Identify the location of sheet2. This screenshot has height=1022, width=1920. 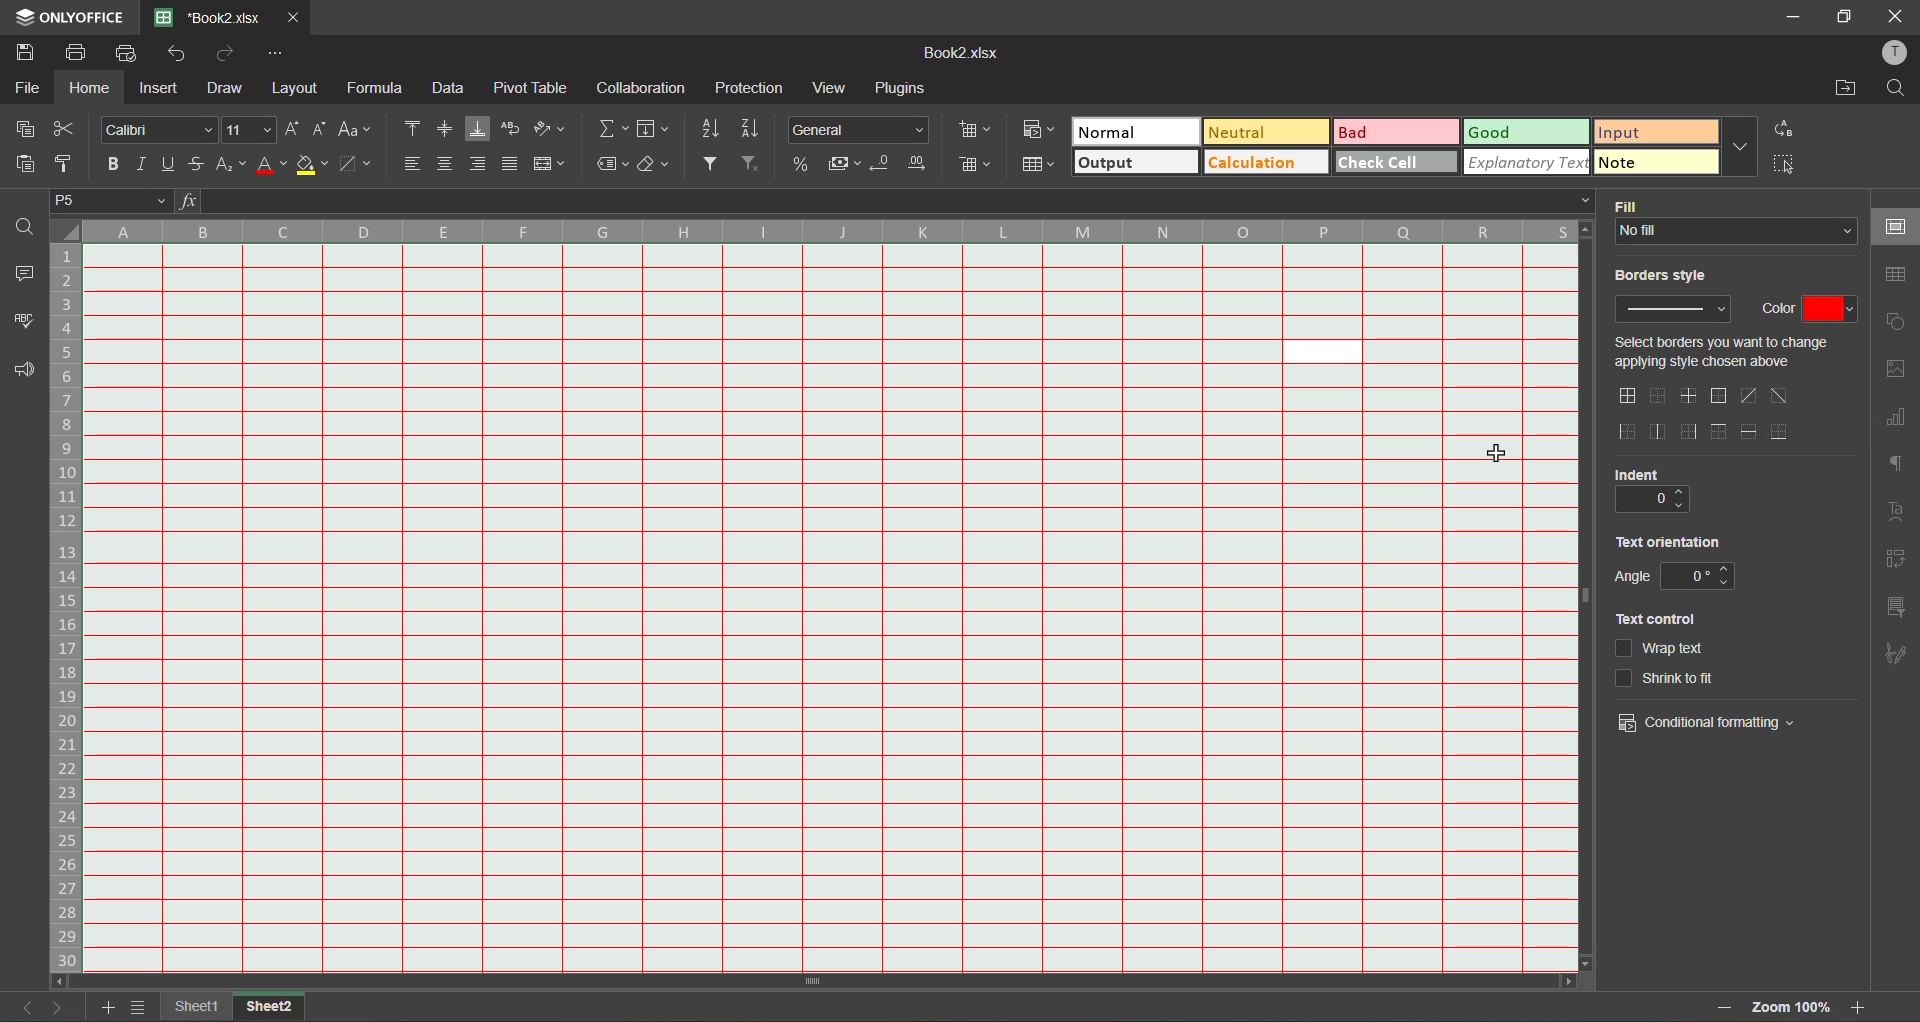
(268, 1006).